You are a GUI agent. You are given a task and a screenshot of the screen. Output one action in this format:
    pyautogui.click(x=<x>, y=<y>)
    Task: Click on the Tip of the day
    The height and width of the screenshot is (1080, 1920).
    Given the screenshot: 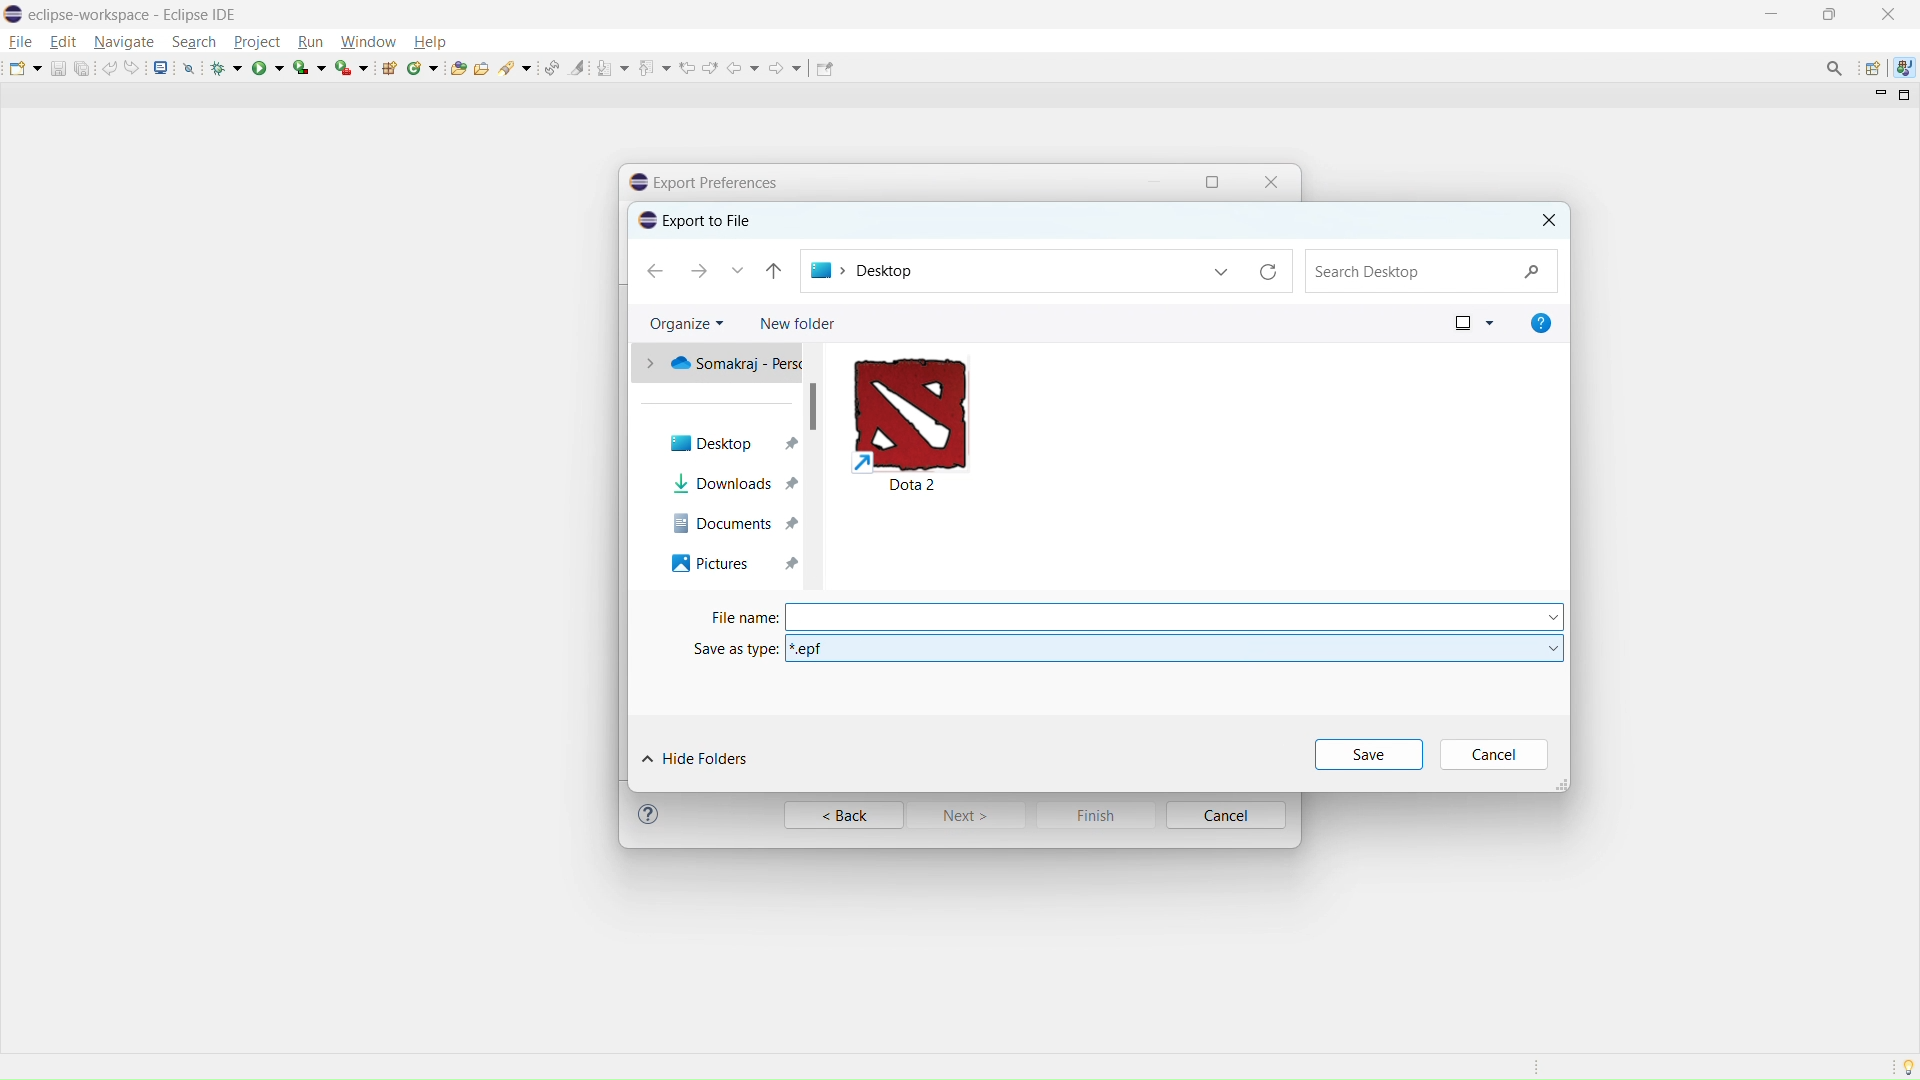 What is the action you would take?
    pyautogui.click(x=1904, y=1065)
    